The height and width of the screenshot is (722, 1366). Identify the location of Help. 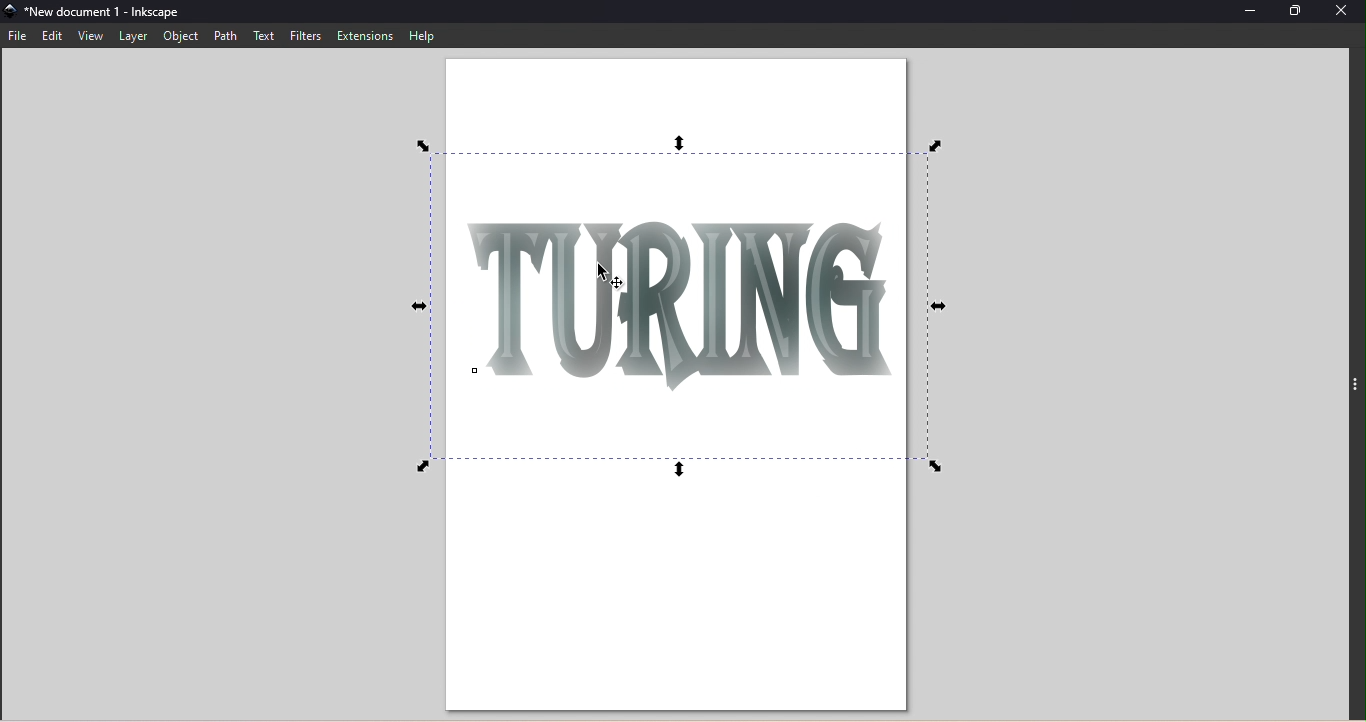
(423, 35).